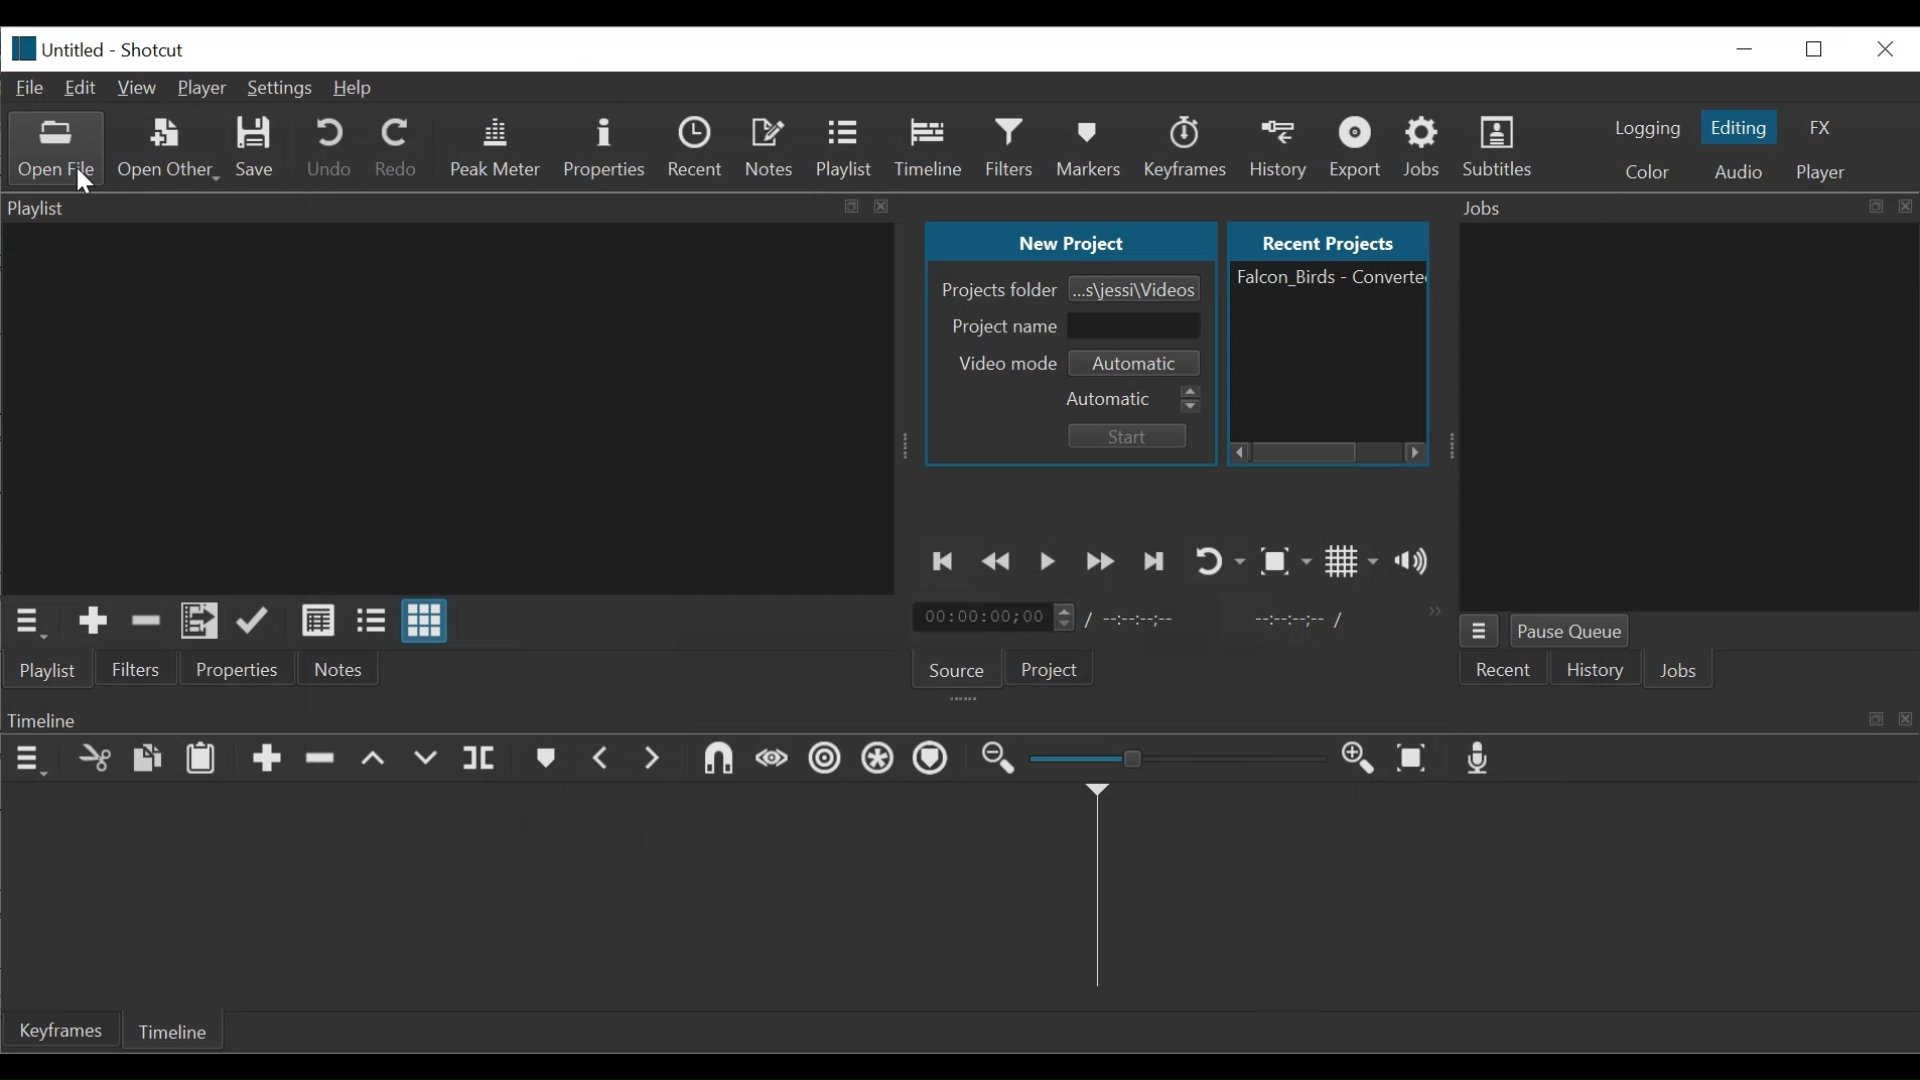 This screenshot has width=1920, height=1080. I want to click on Adjust Zoom timeline Slider, so click(1175, 760).